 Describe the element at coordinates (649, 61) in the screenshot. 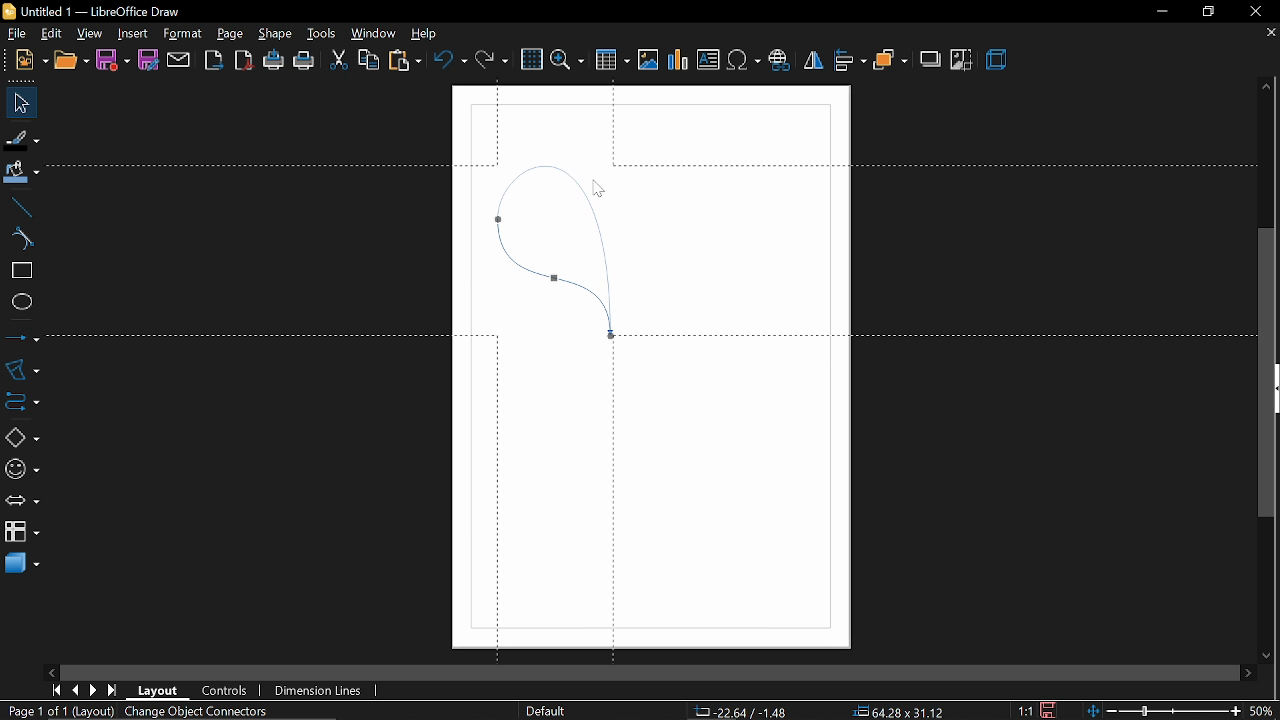

I see `Insert image` at that location.